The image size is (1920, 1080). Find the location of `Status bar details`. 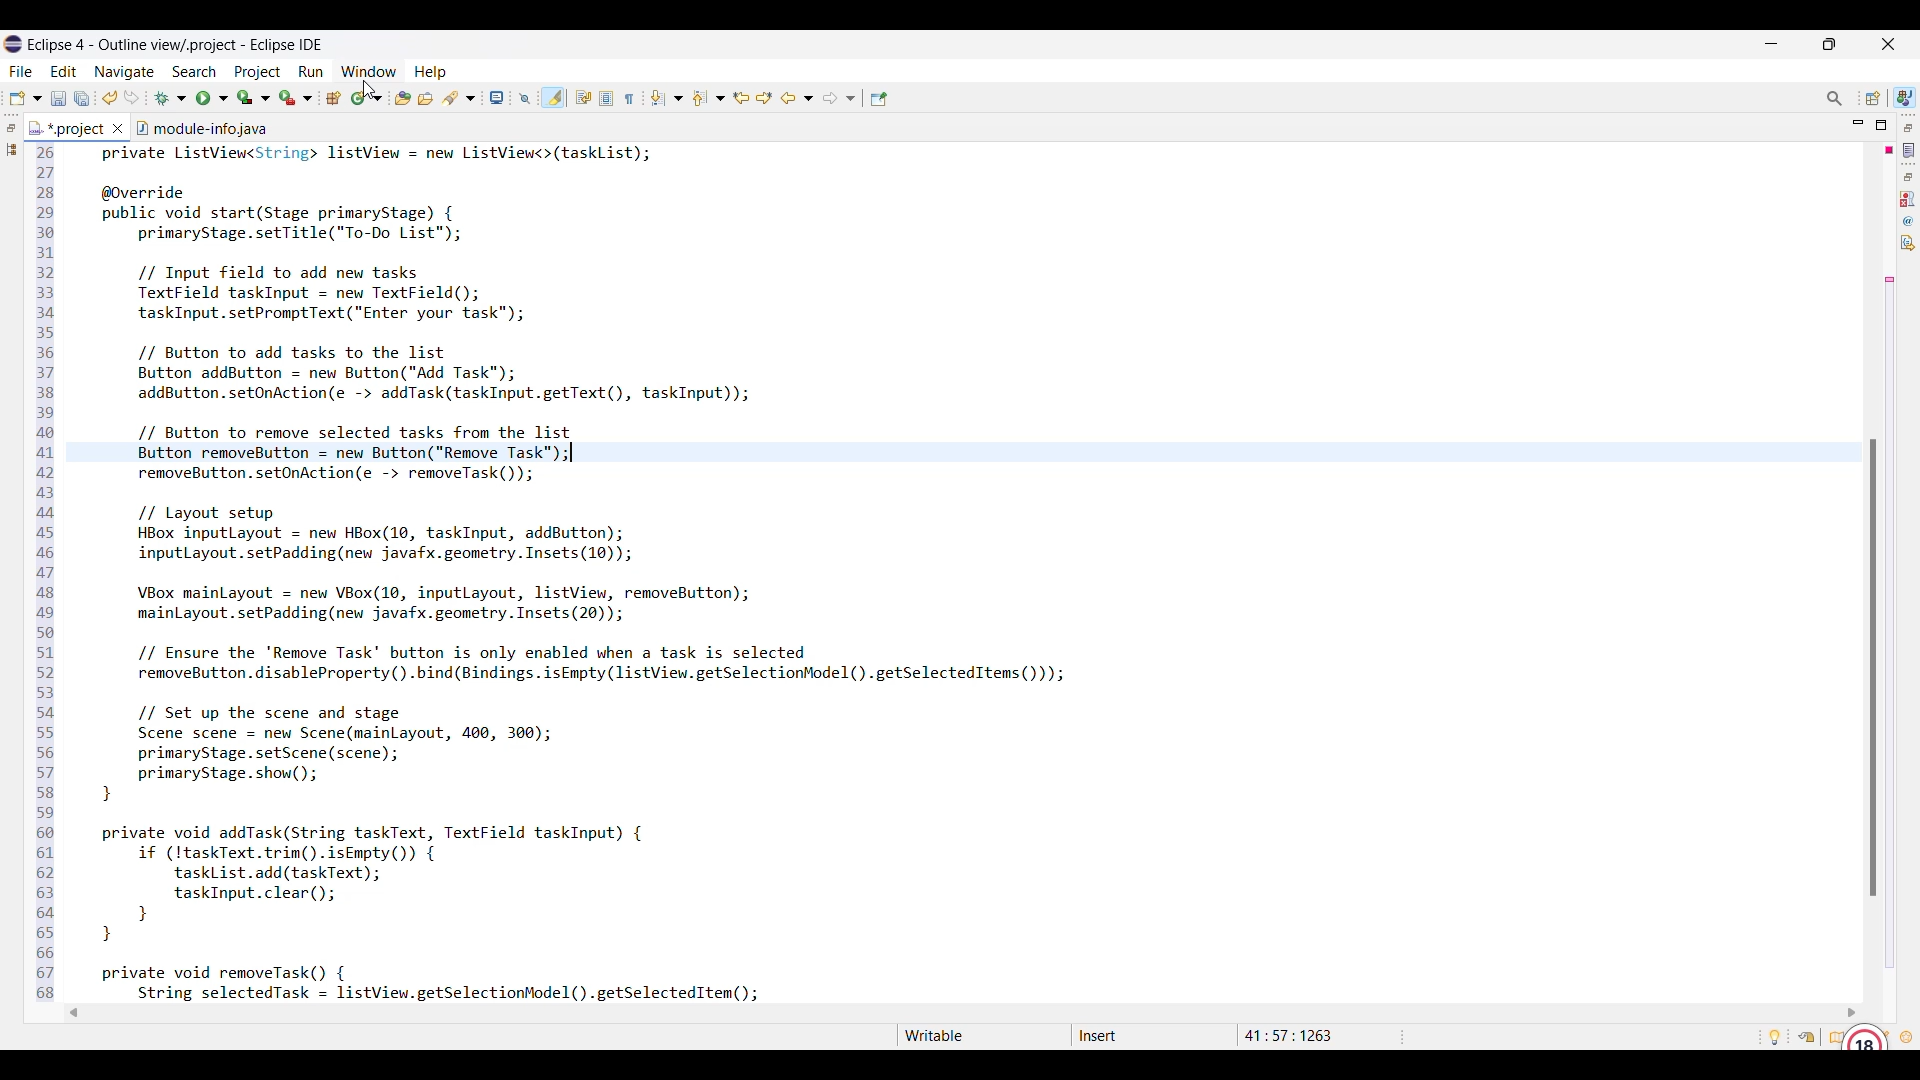

Status bar details is located at coordinates (1140, 1037).